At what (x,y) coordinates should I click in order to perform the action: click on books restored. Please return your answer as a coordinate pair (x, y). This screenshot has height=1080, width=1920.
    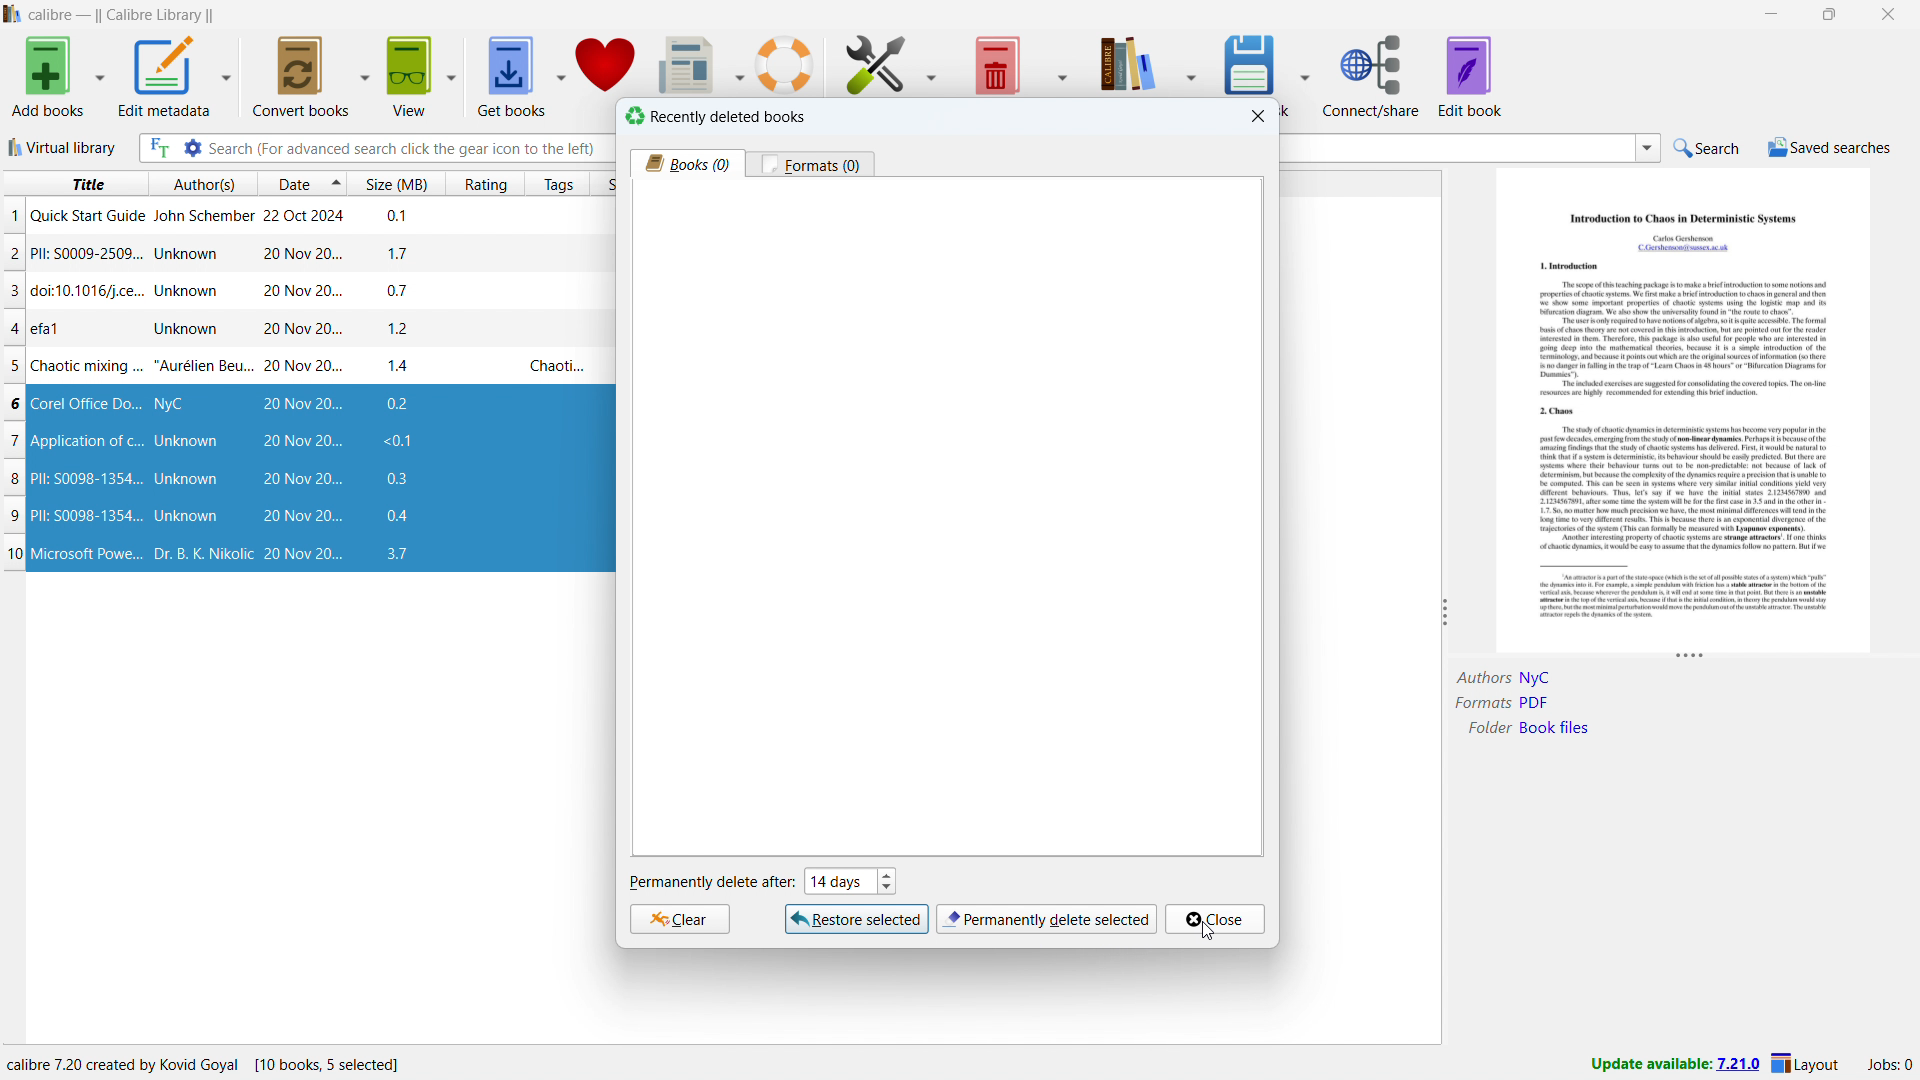
    Looking at the image, I should click on (309, 480).